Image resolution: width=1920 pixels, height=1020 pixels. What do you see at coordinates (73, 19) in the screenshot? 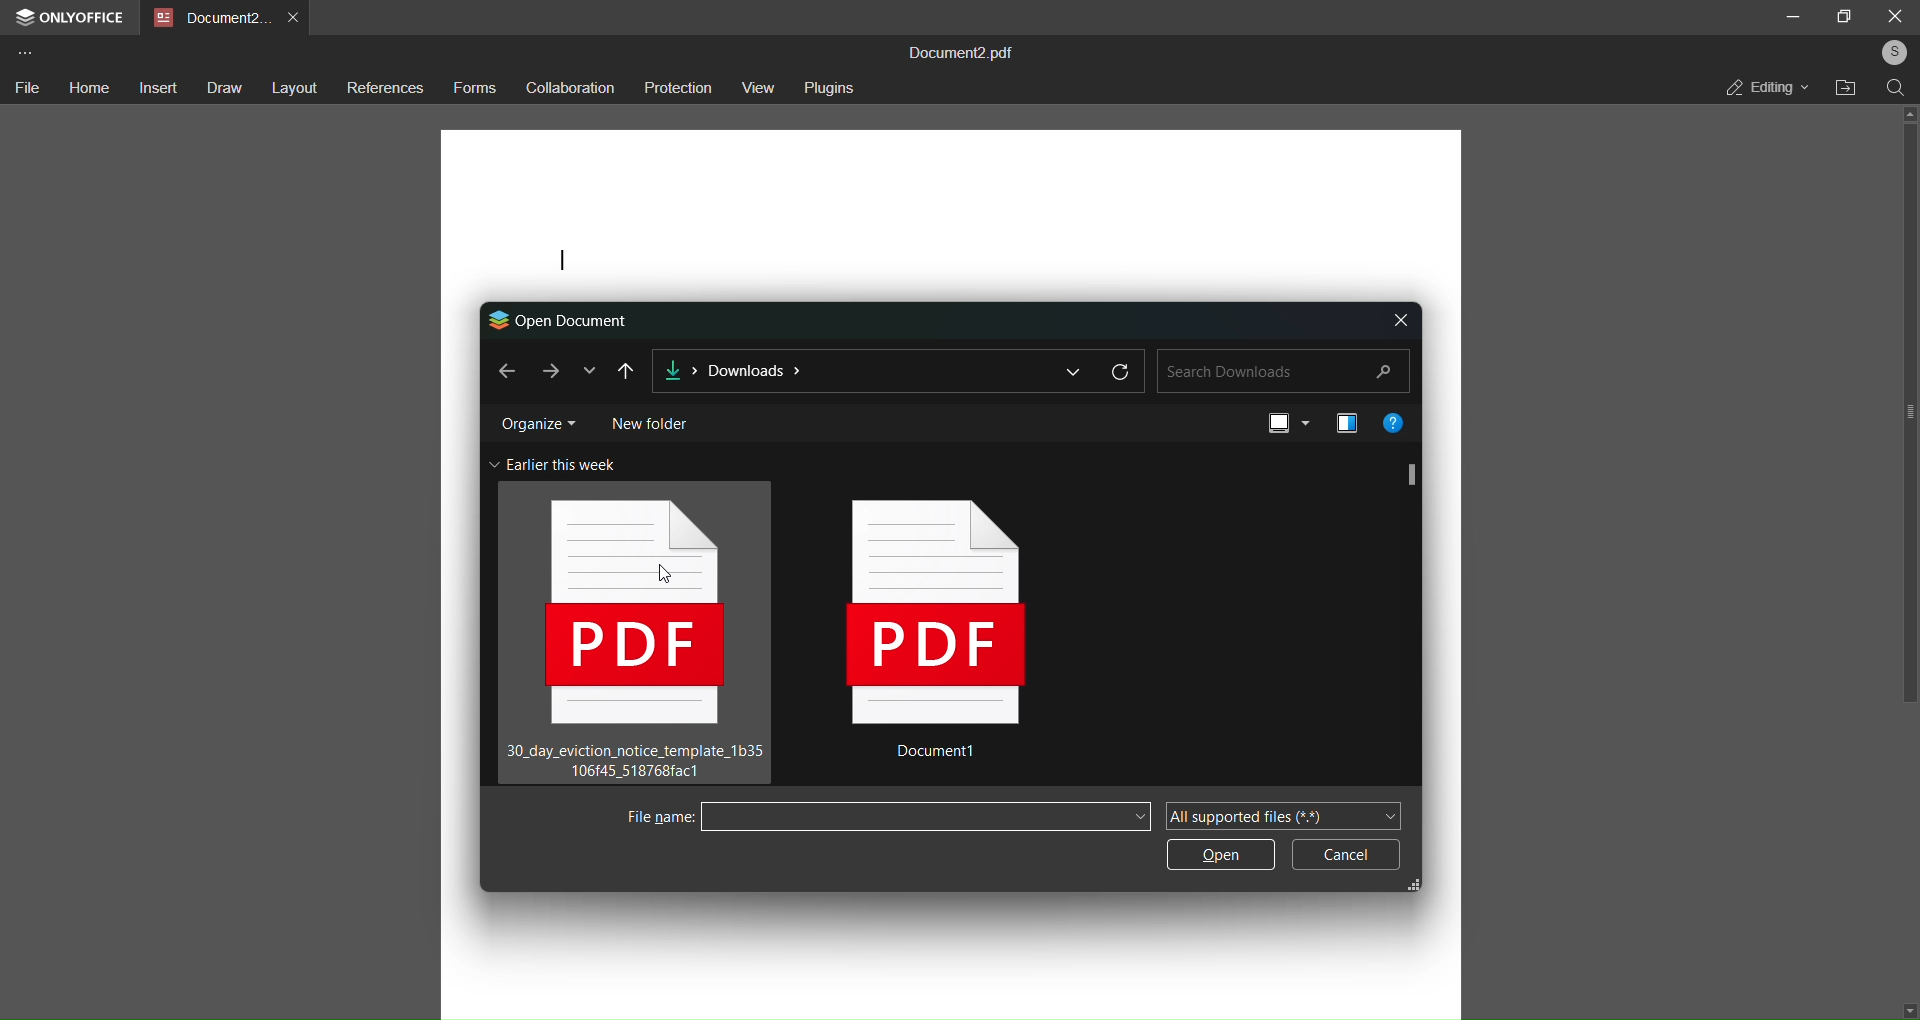
I see `onlyoffice` at bounding box center [73, 19].